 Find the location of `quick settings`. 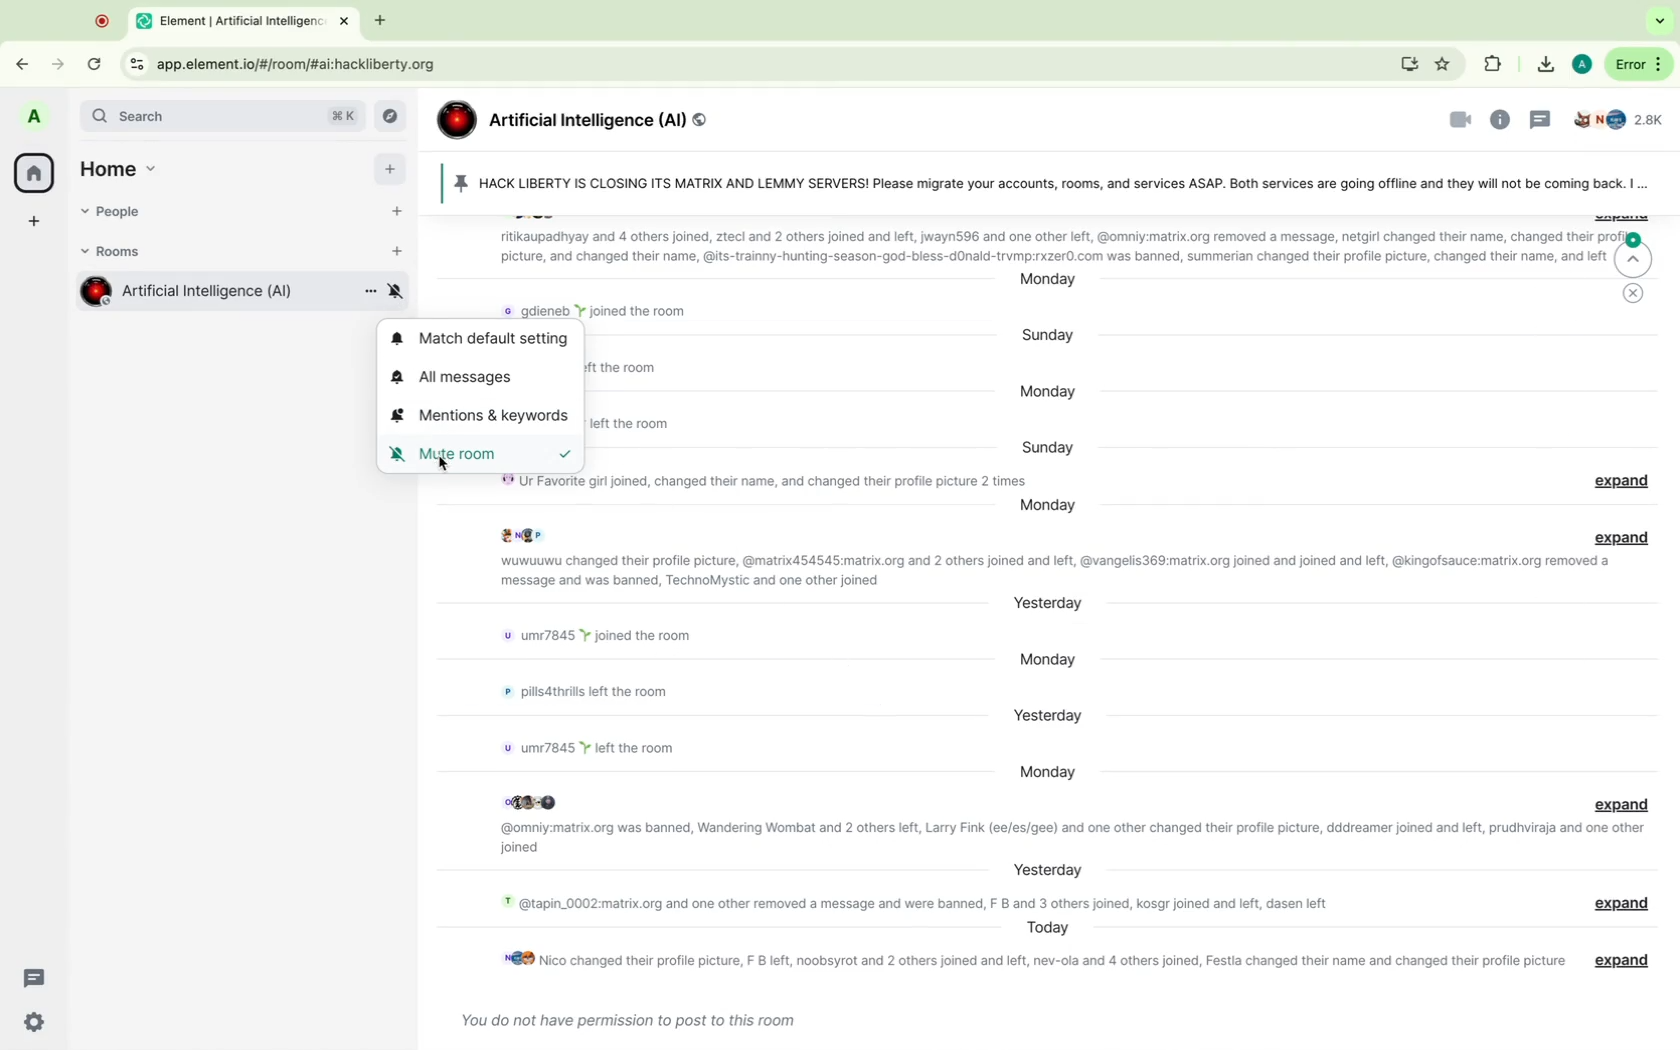

quick settings is located at coordinates (36, 1021).